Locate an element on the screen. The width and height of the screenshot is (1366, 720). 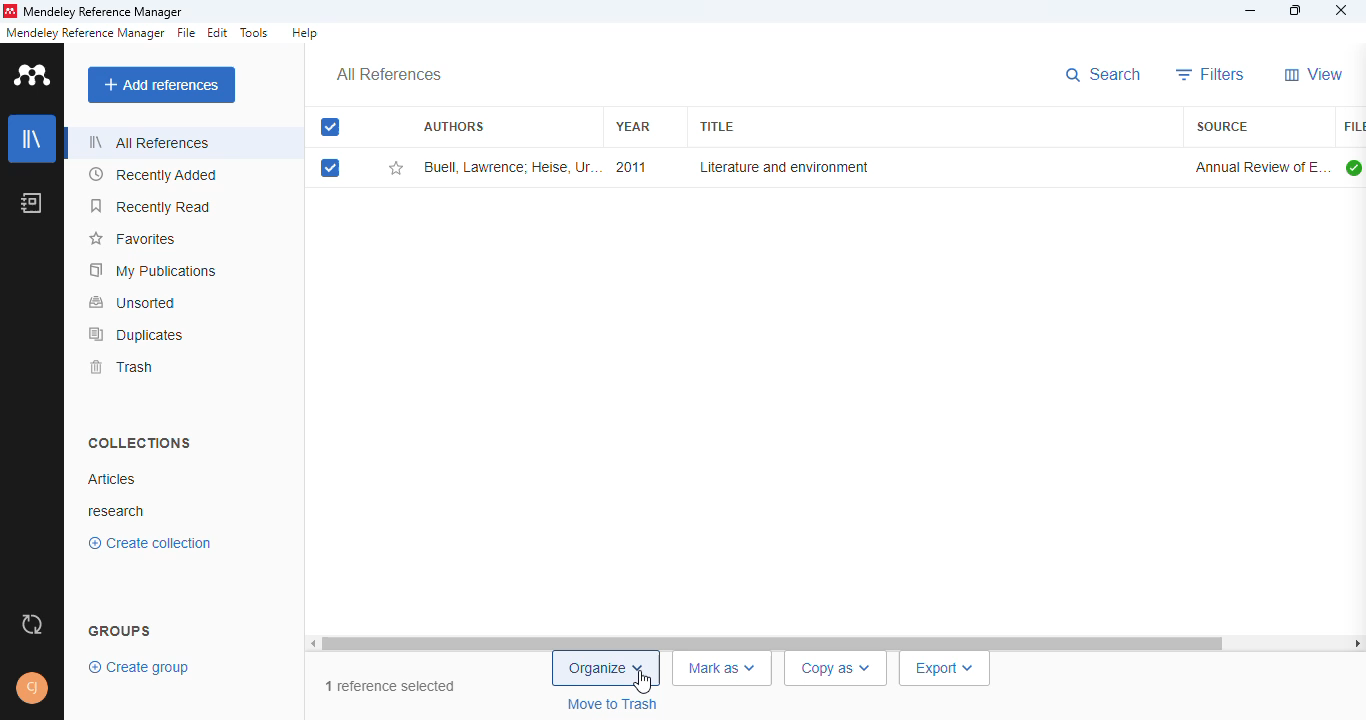
edit is located at coordinates (219, 32).